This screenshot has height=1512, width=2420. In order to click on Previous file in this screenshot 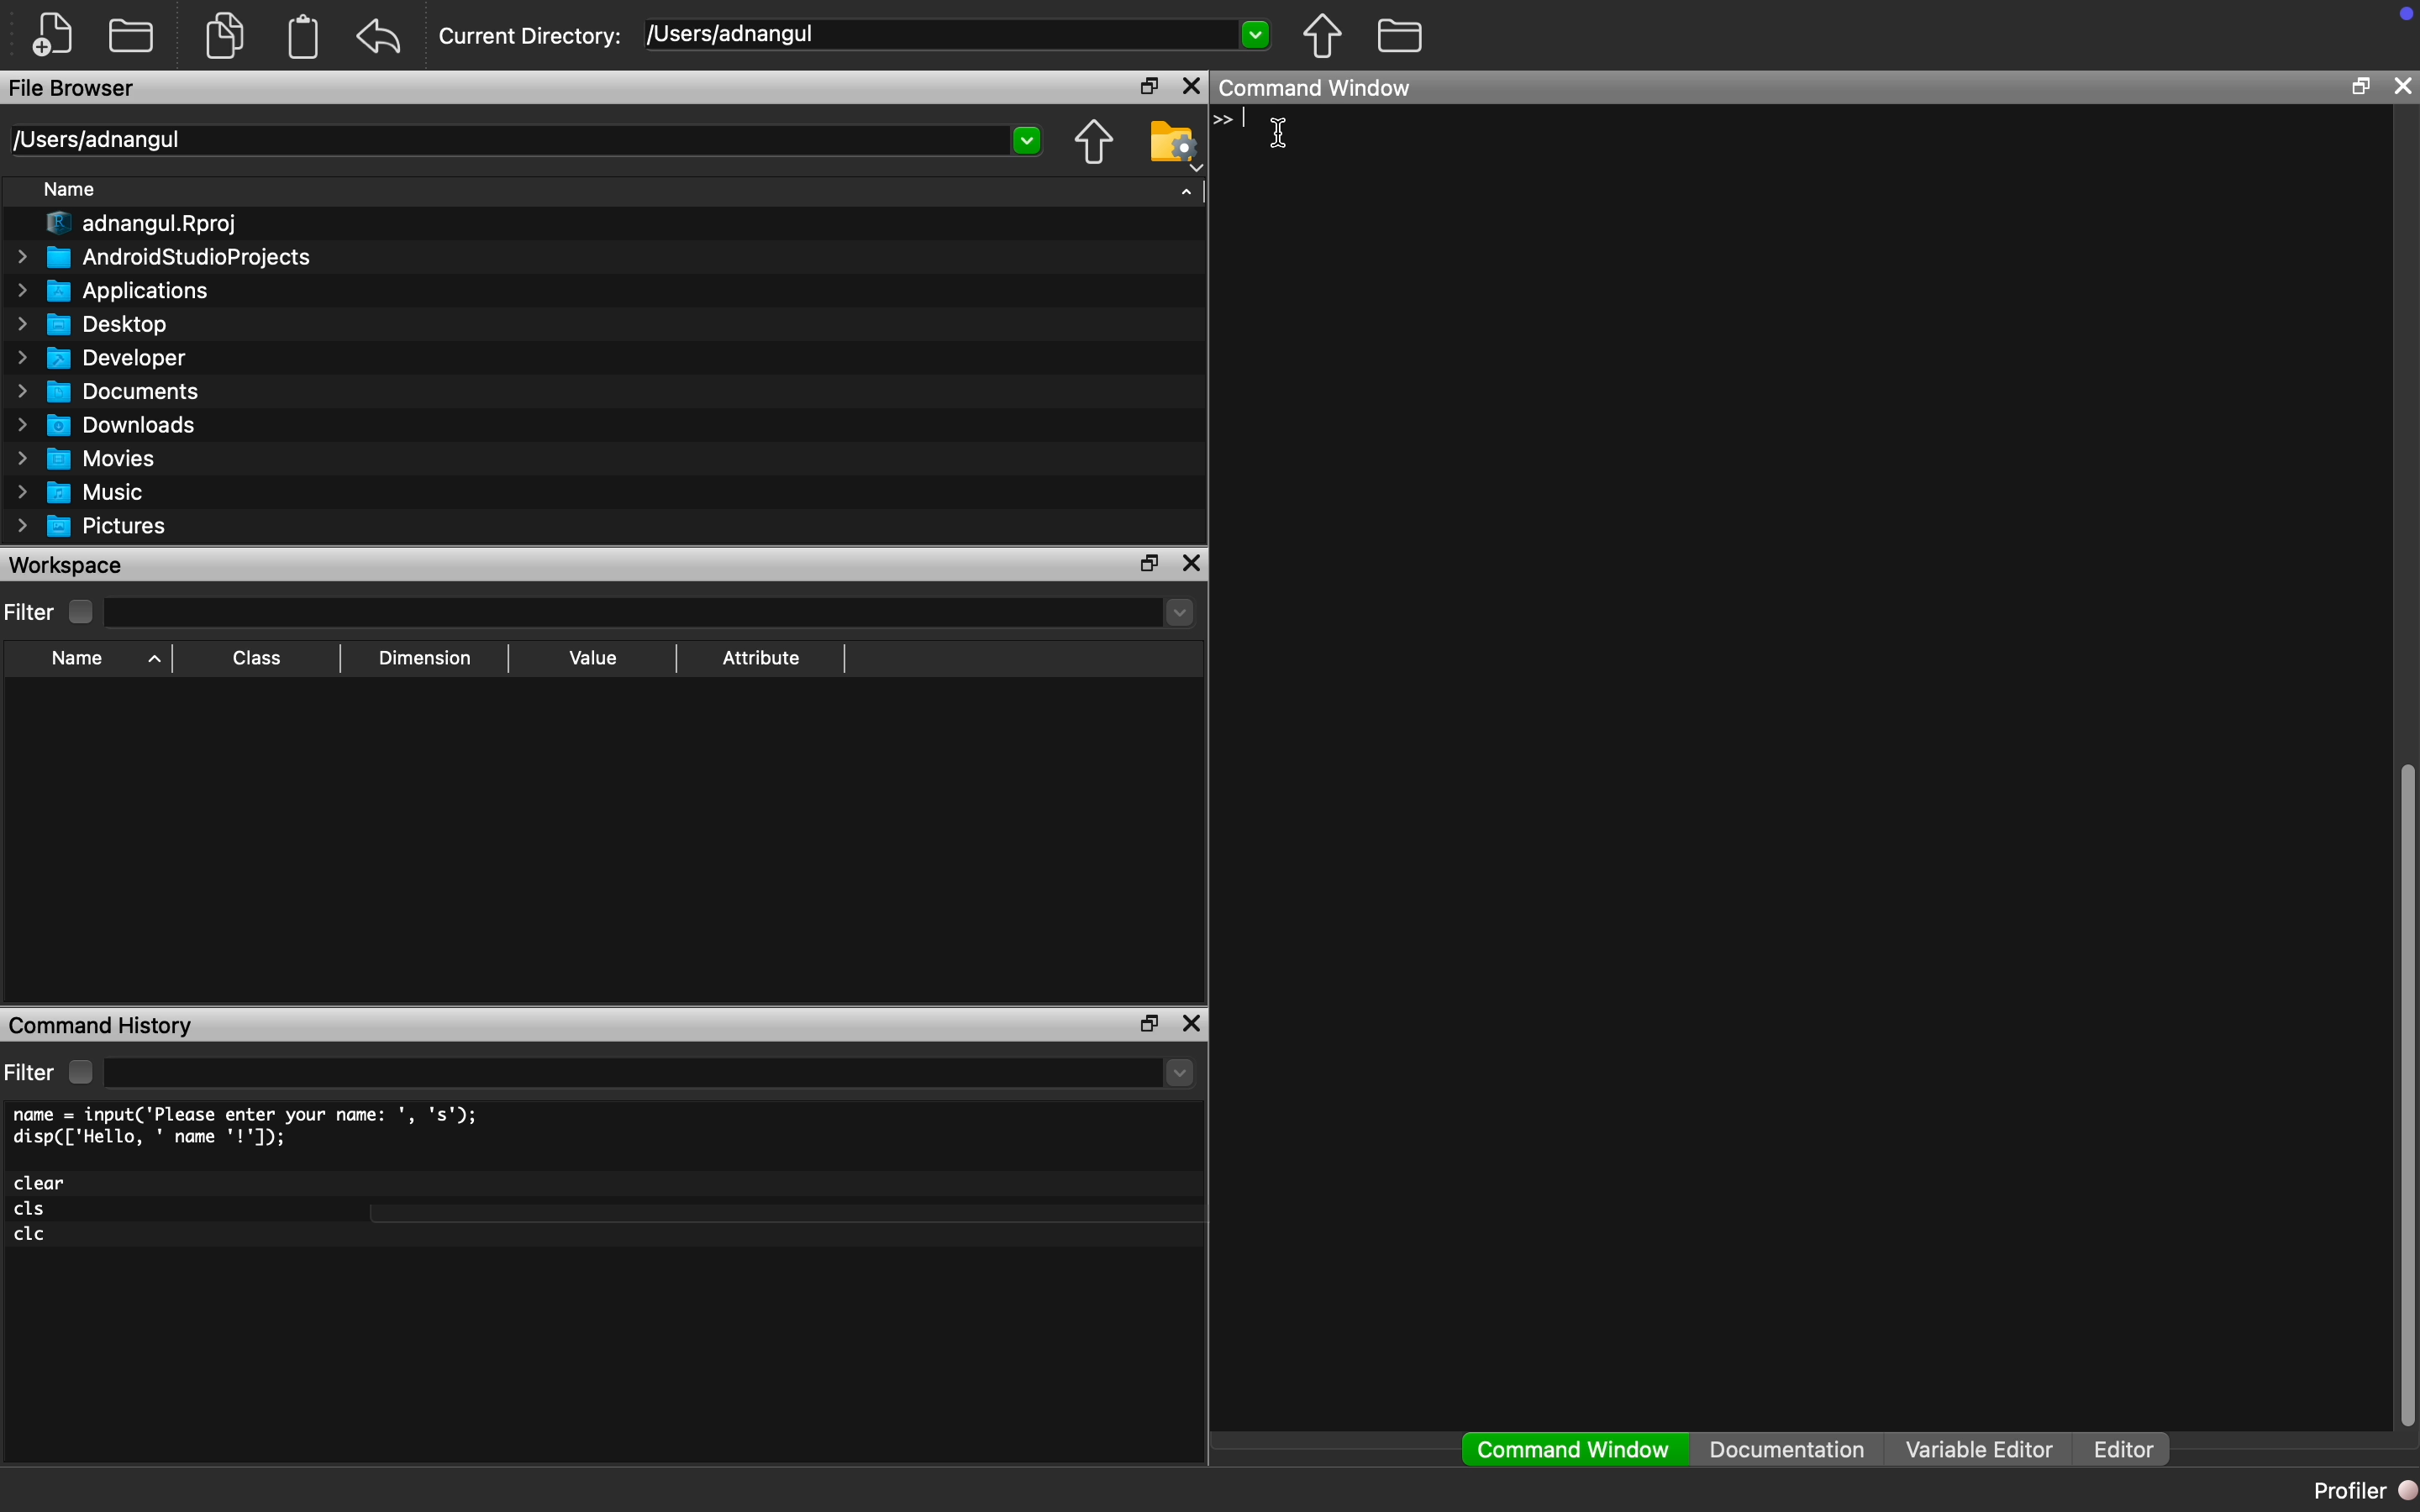, I will do `click(1094, 142)`.